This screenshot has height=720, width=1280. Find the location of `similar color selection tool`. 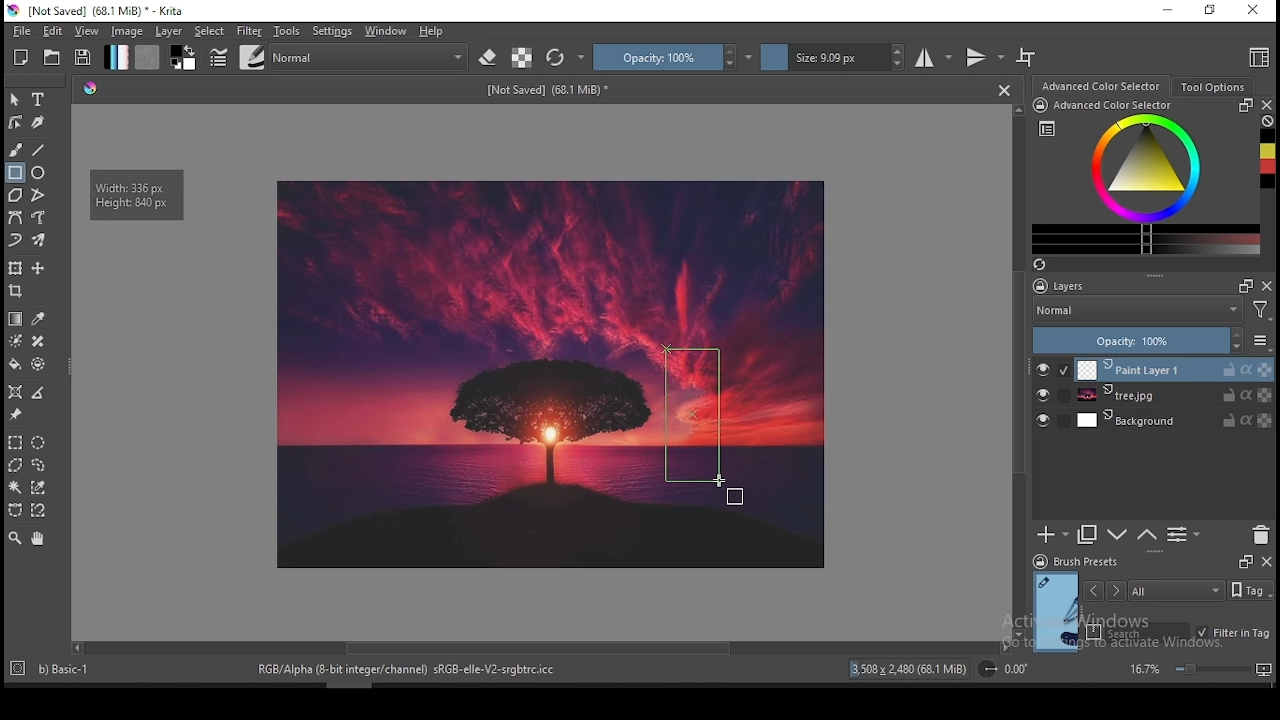

similar color selection tool is located at coordinates (39, 487).